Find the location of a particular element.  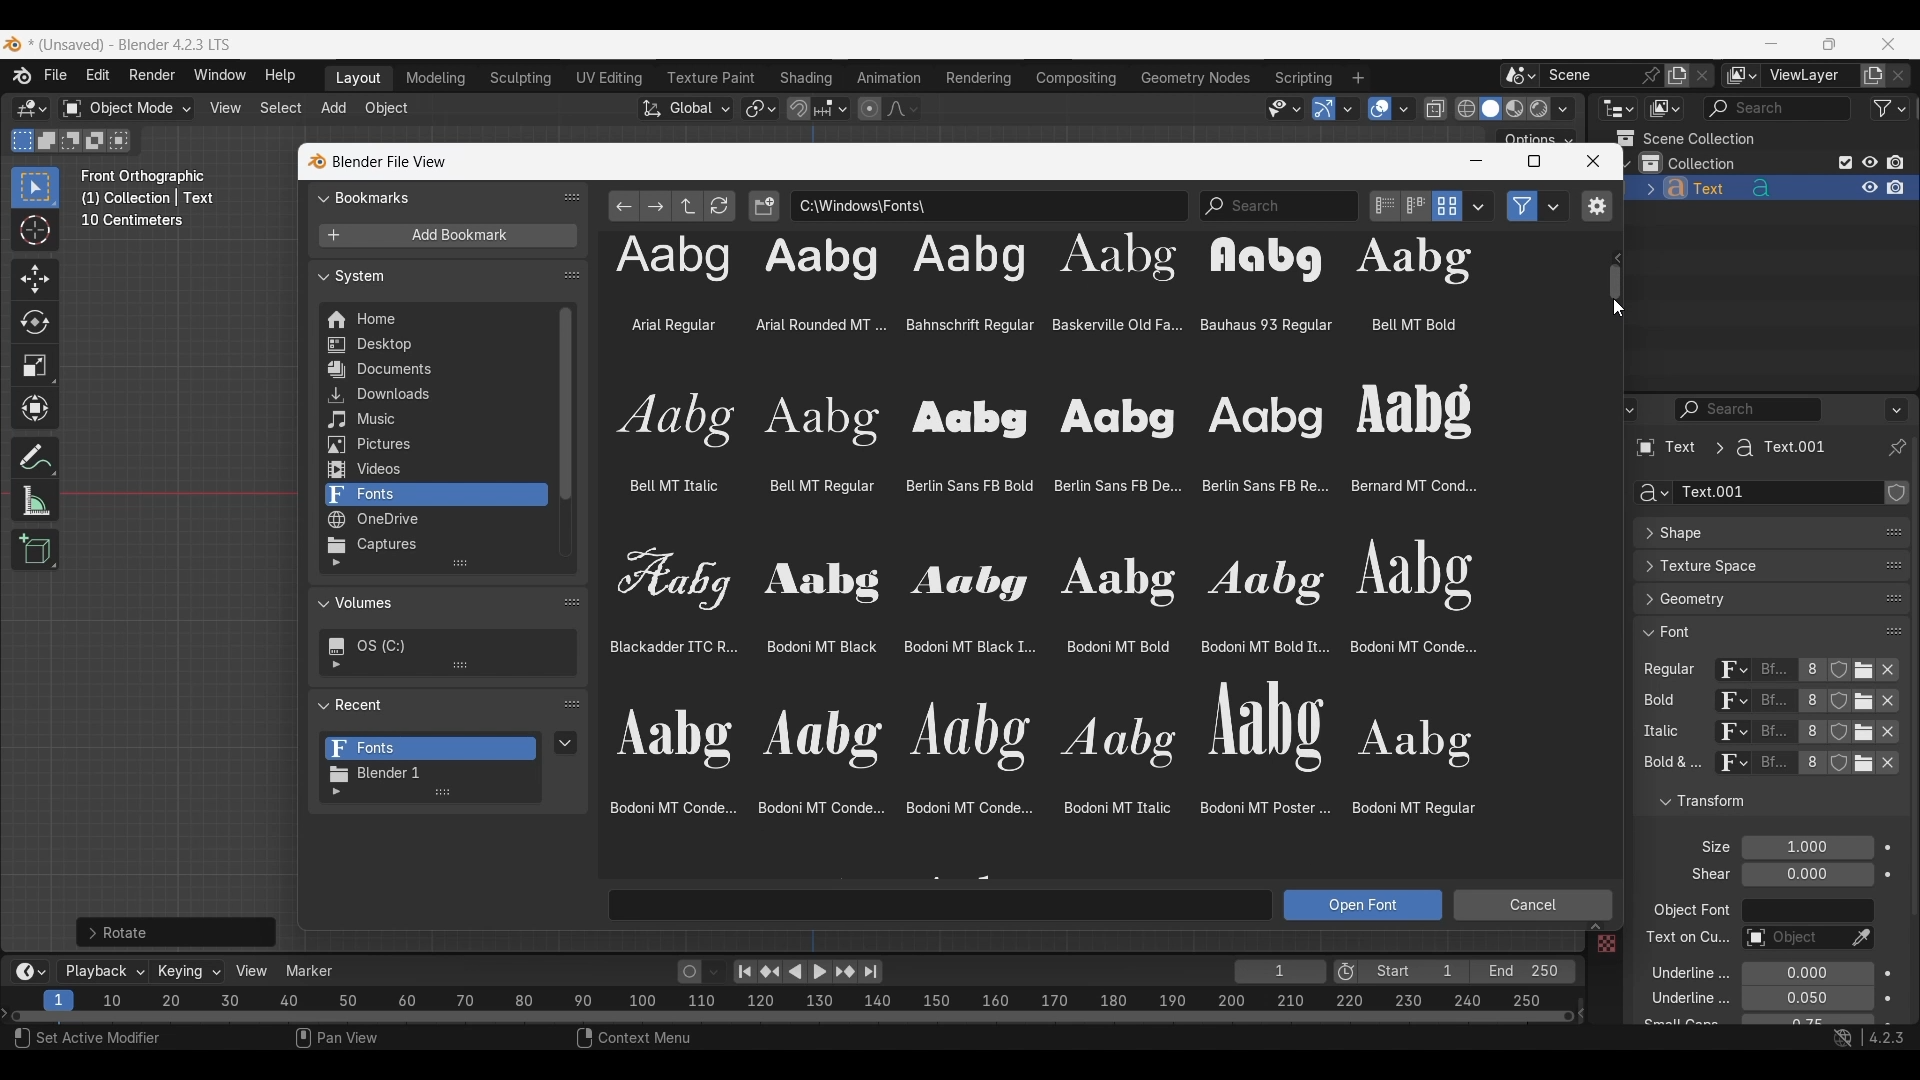

Show path history is located at coordinates (1616, 259).